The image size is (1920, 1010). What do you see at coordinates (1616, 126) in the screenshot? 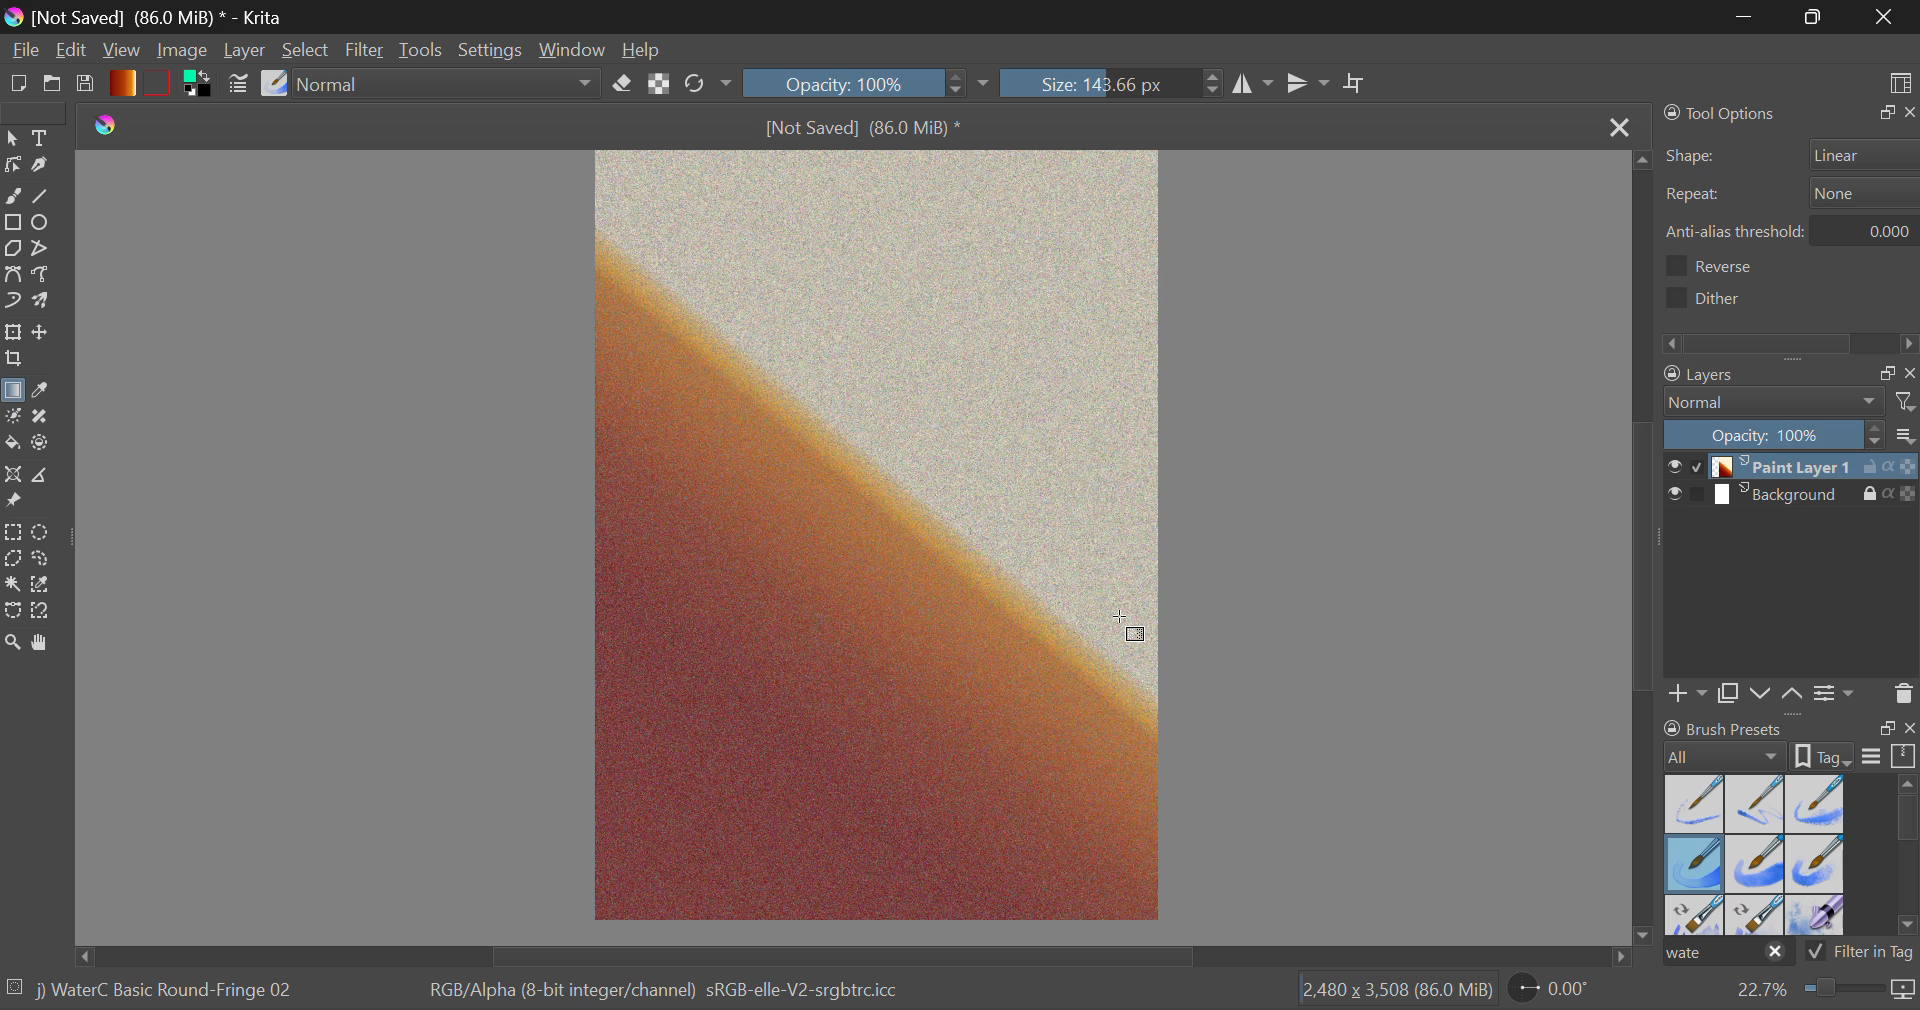
I see `Close Tab` at bounding box center [1616, 126].